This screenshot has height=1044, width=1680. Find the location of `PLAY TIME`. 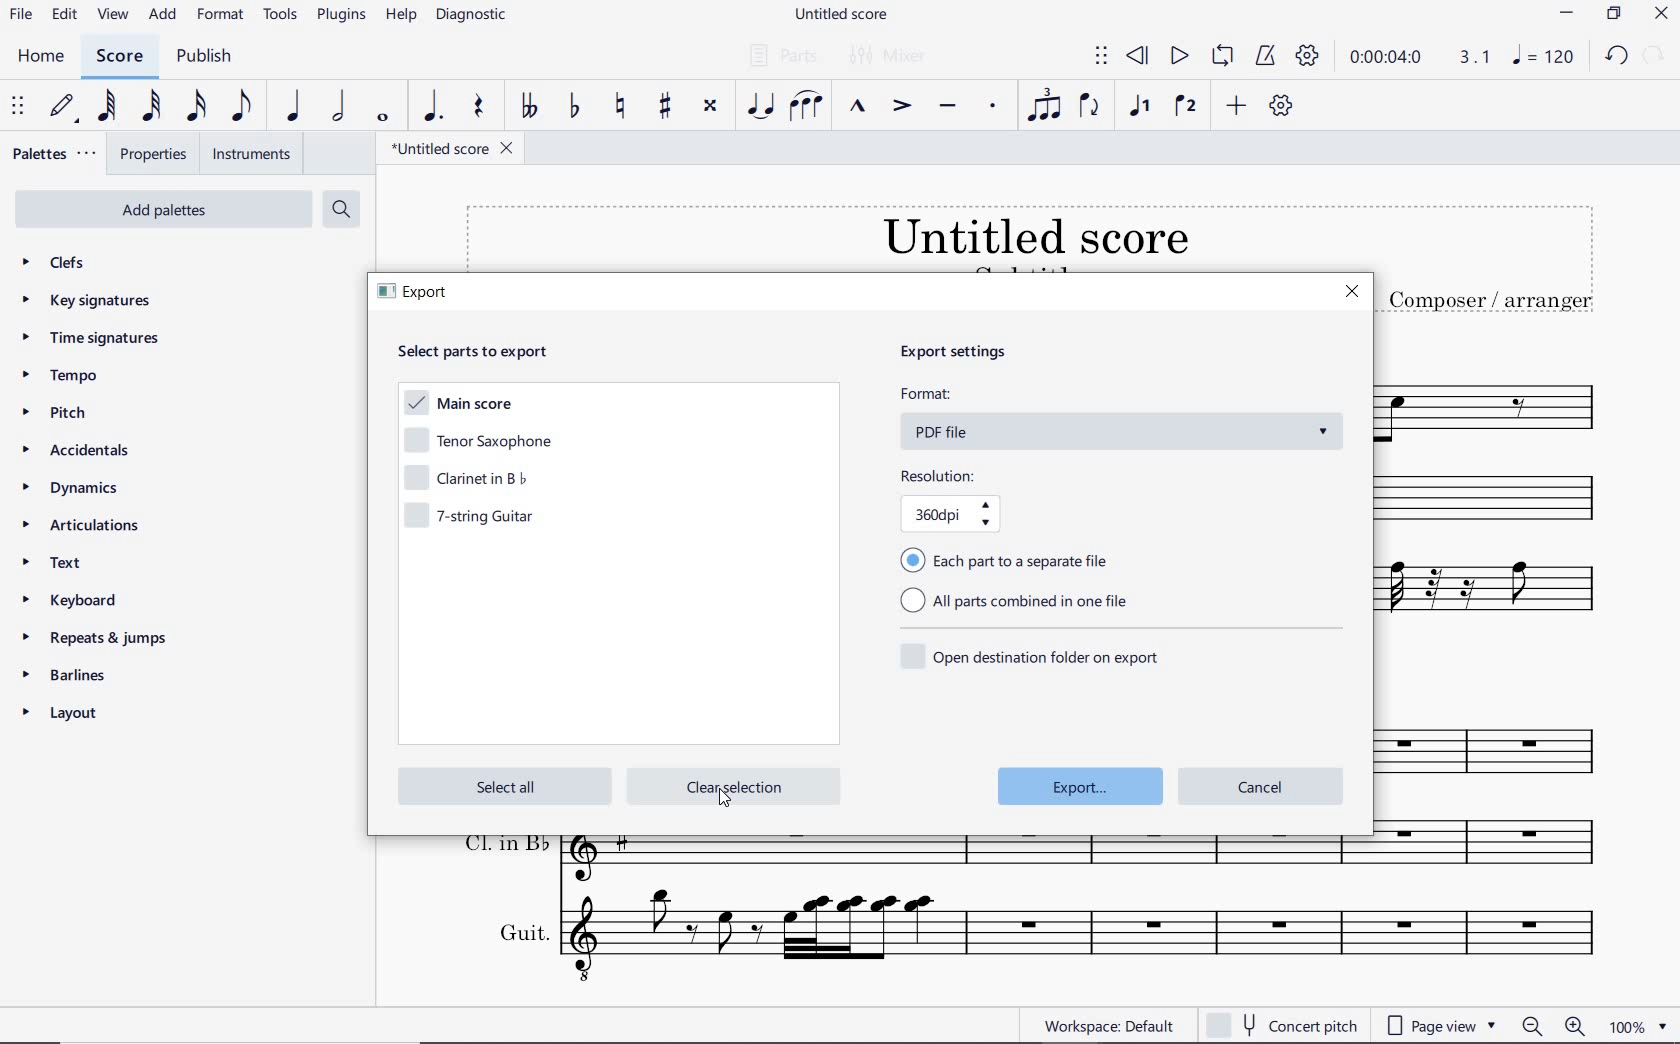

PLAY TIME is located at coordinates (1420, 58).